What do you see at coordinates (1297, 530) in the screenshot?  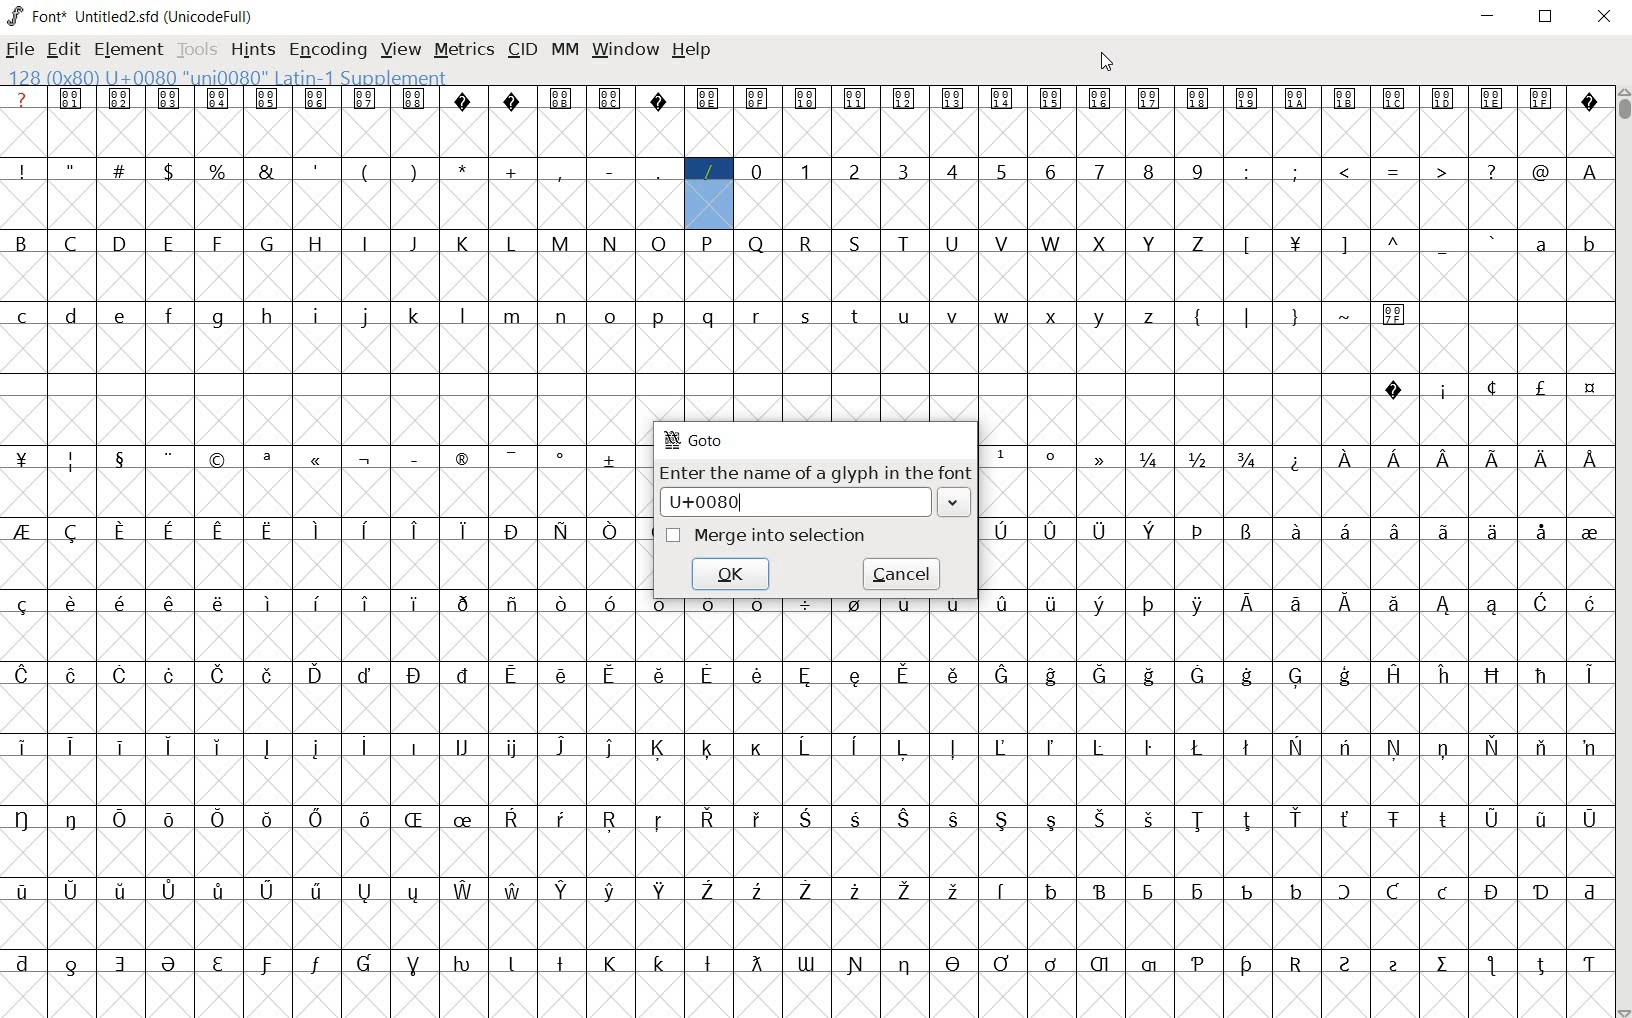 I see `glyph` at bounding box center [1297, 530].